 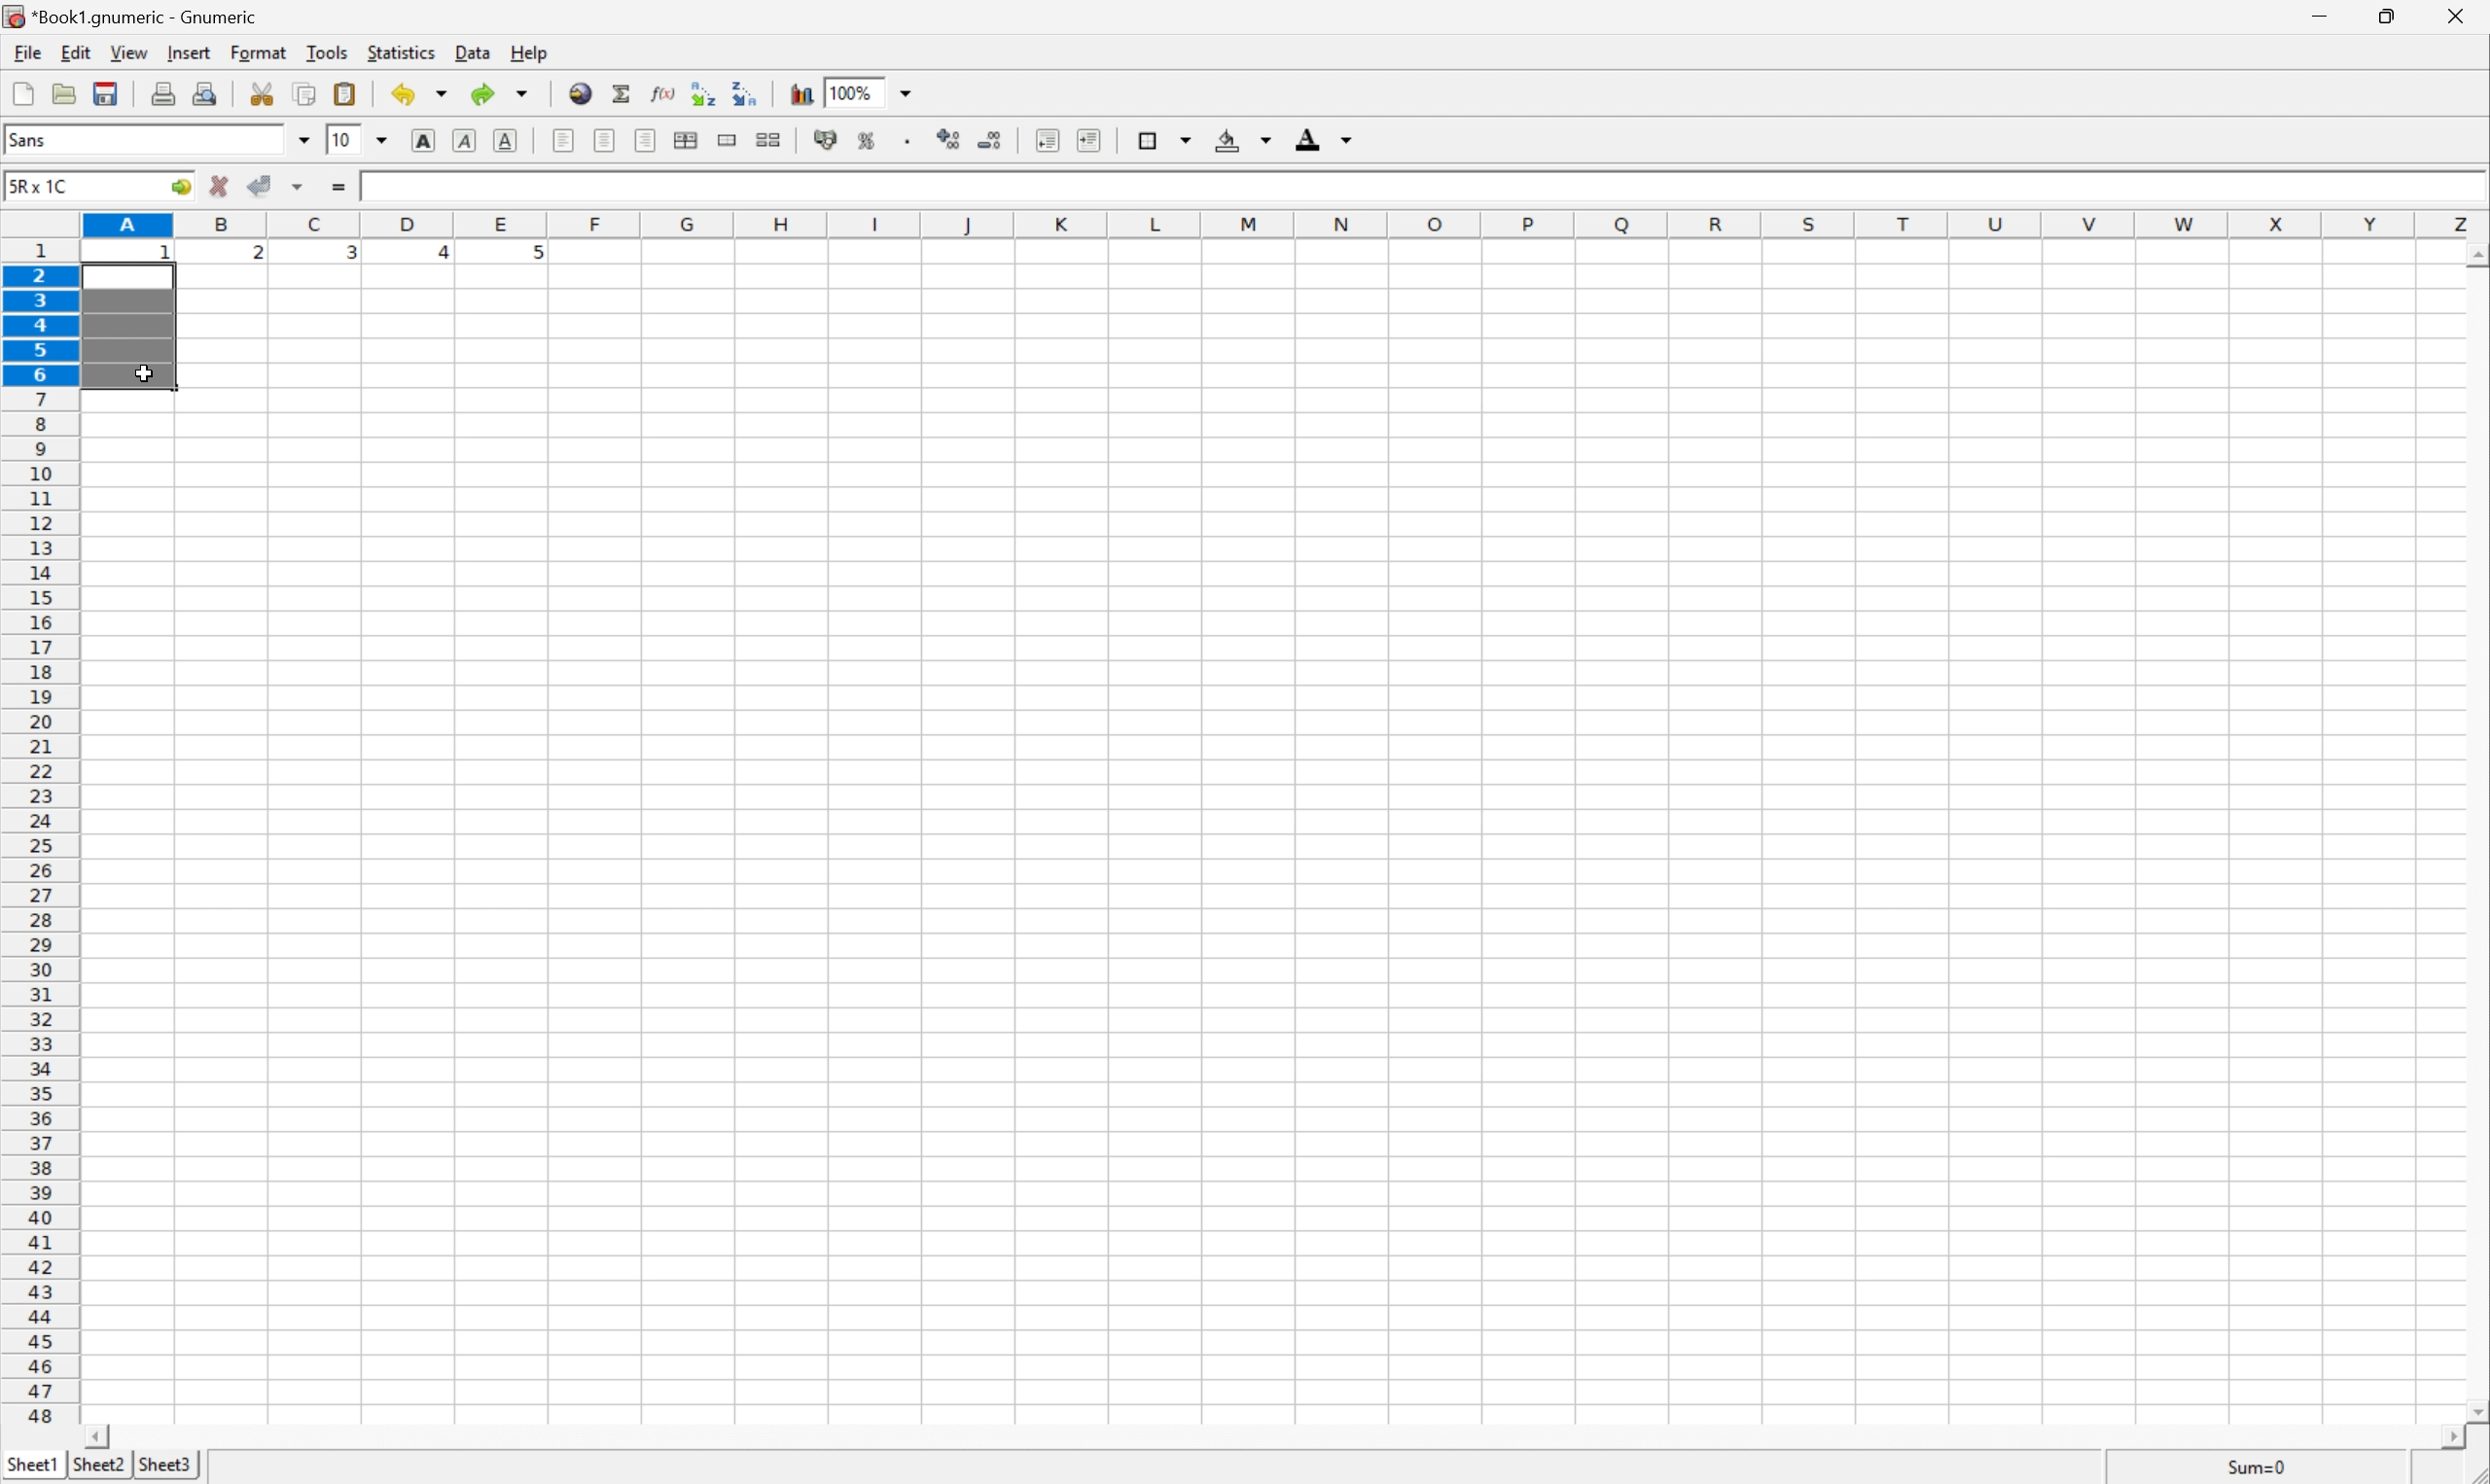 What do you see at coordinates (771, 138) in the screenshot?
I see `split merged ranges of cells` at bounding box center [771, 138].